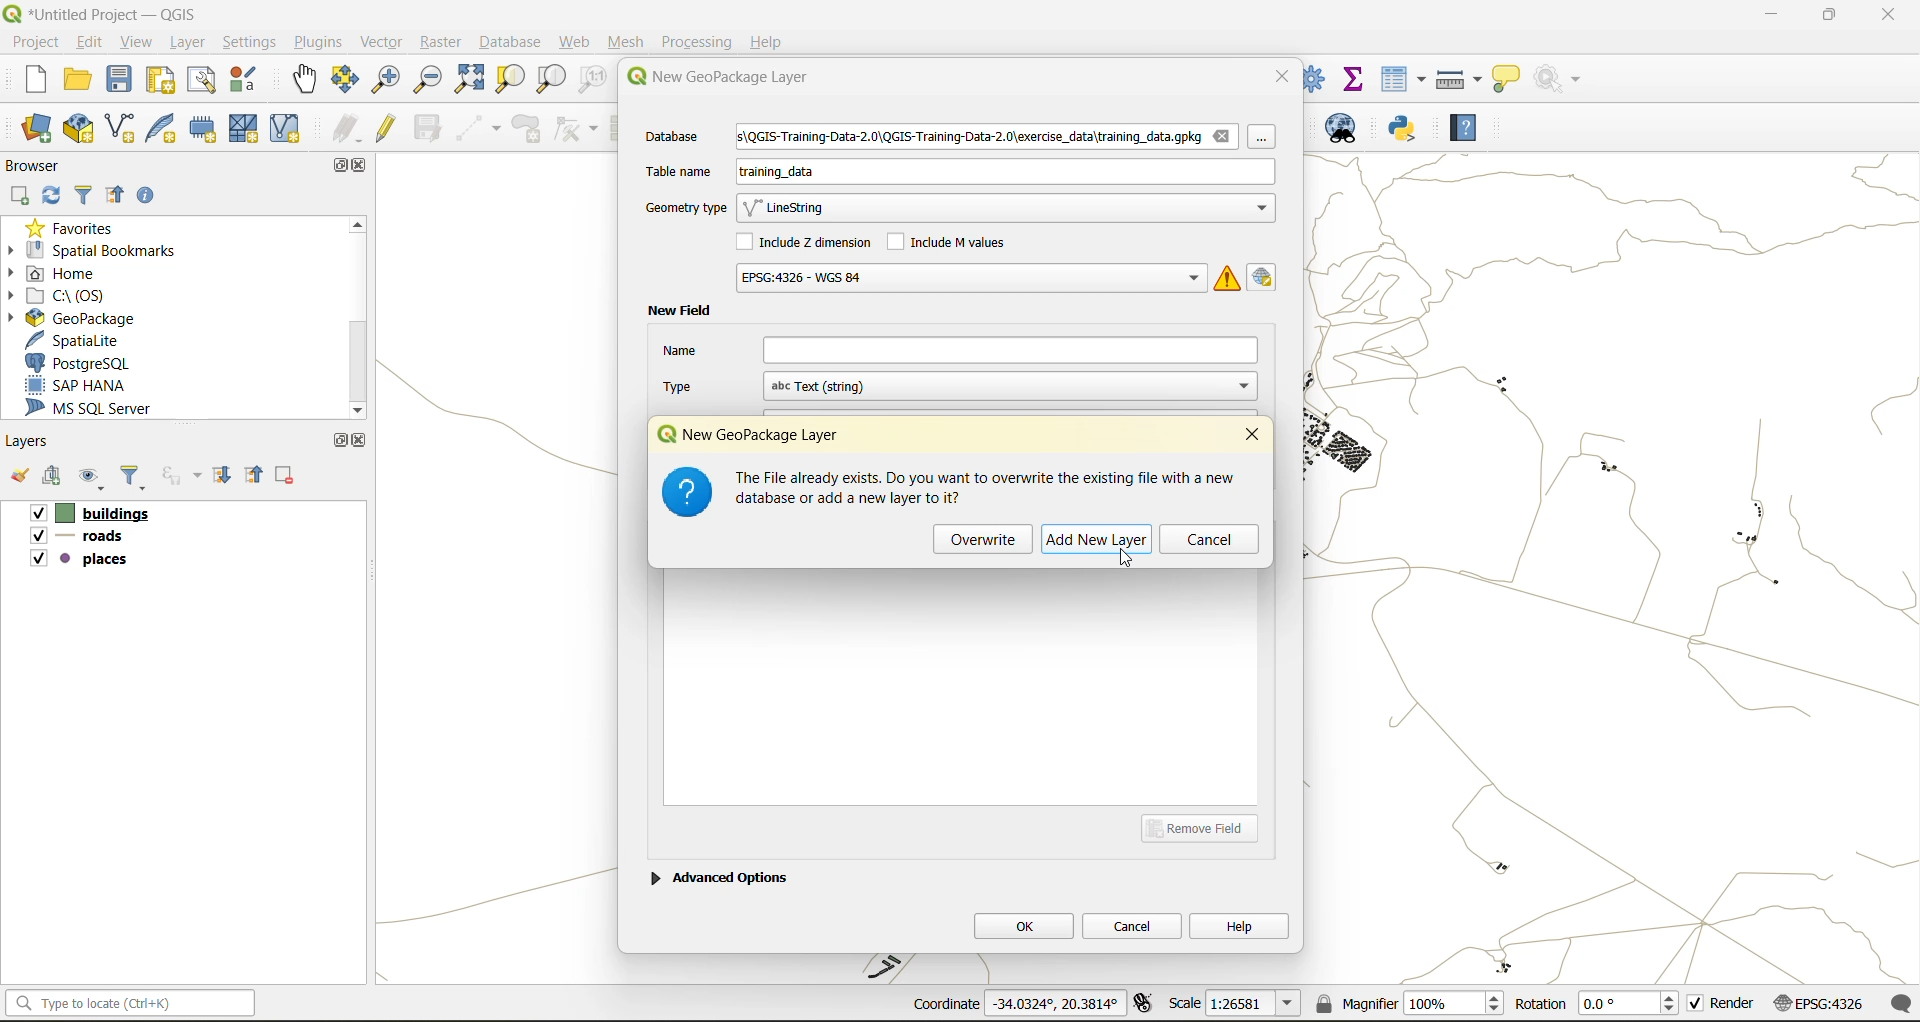  Describe the element at coordinates (25, 82) in the screenshot. I see `new` at that location.